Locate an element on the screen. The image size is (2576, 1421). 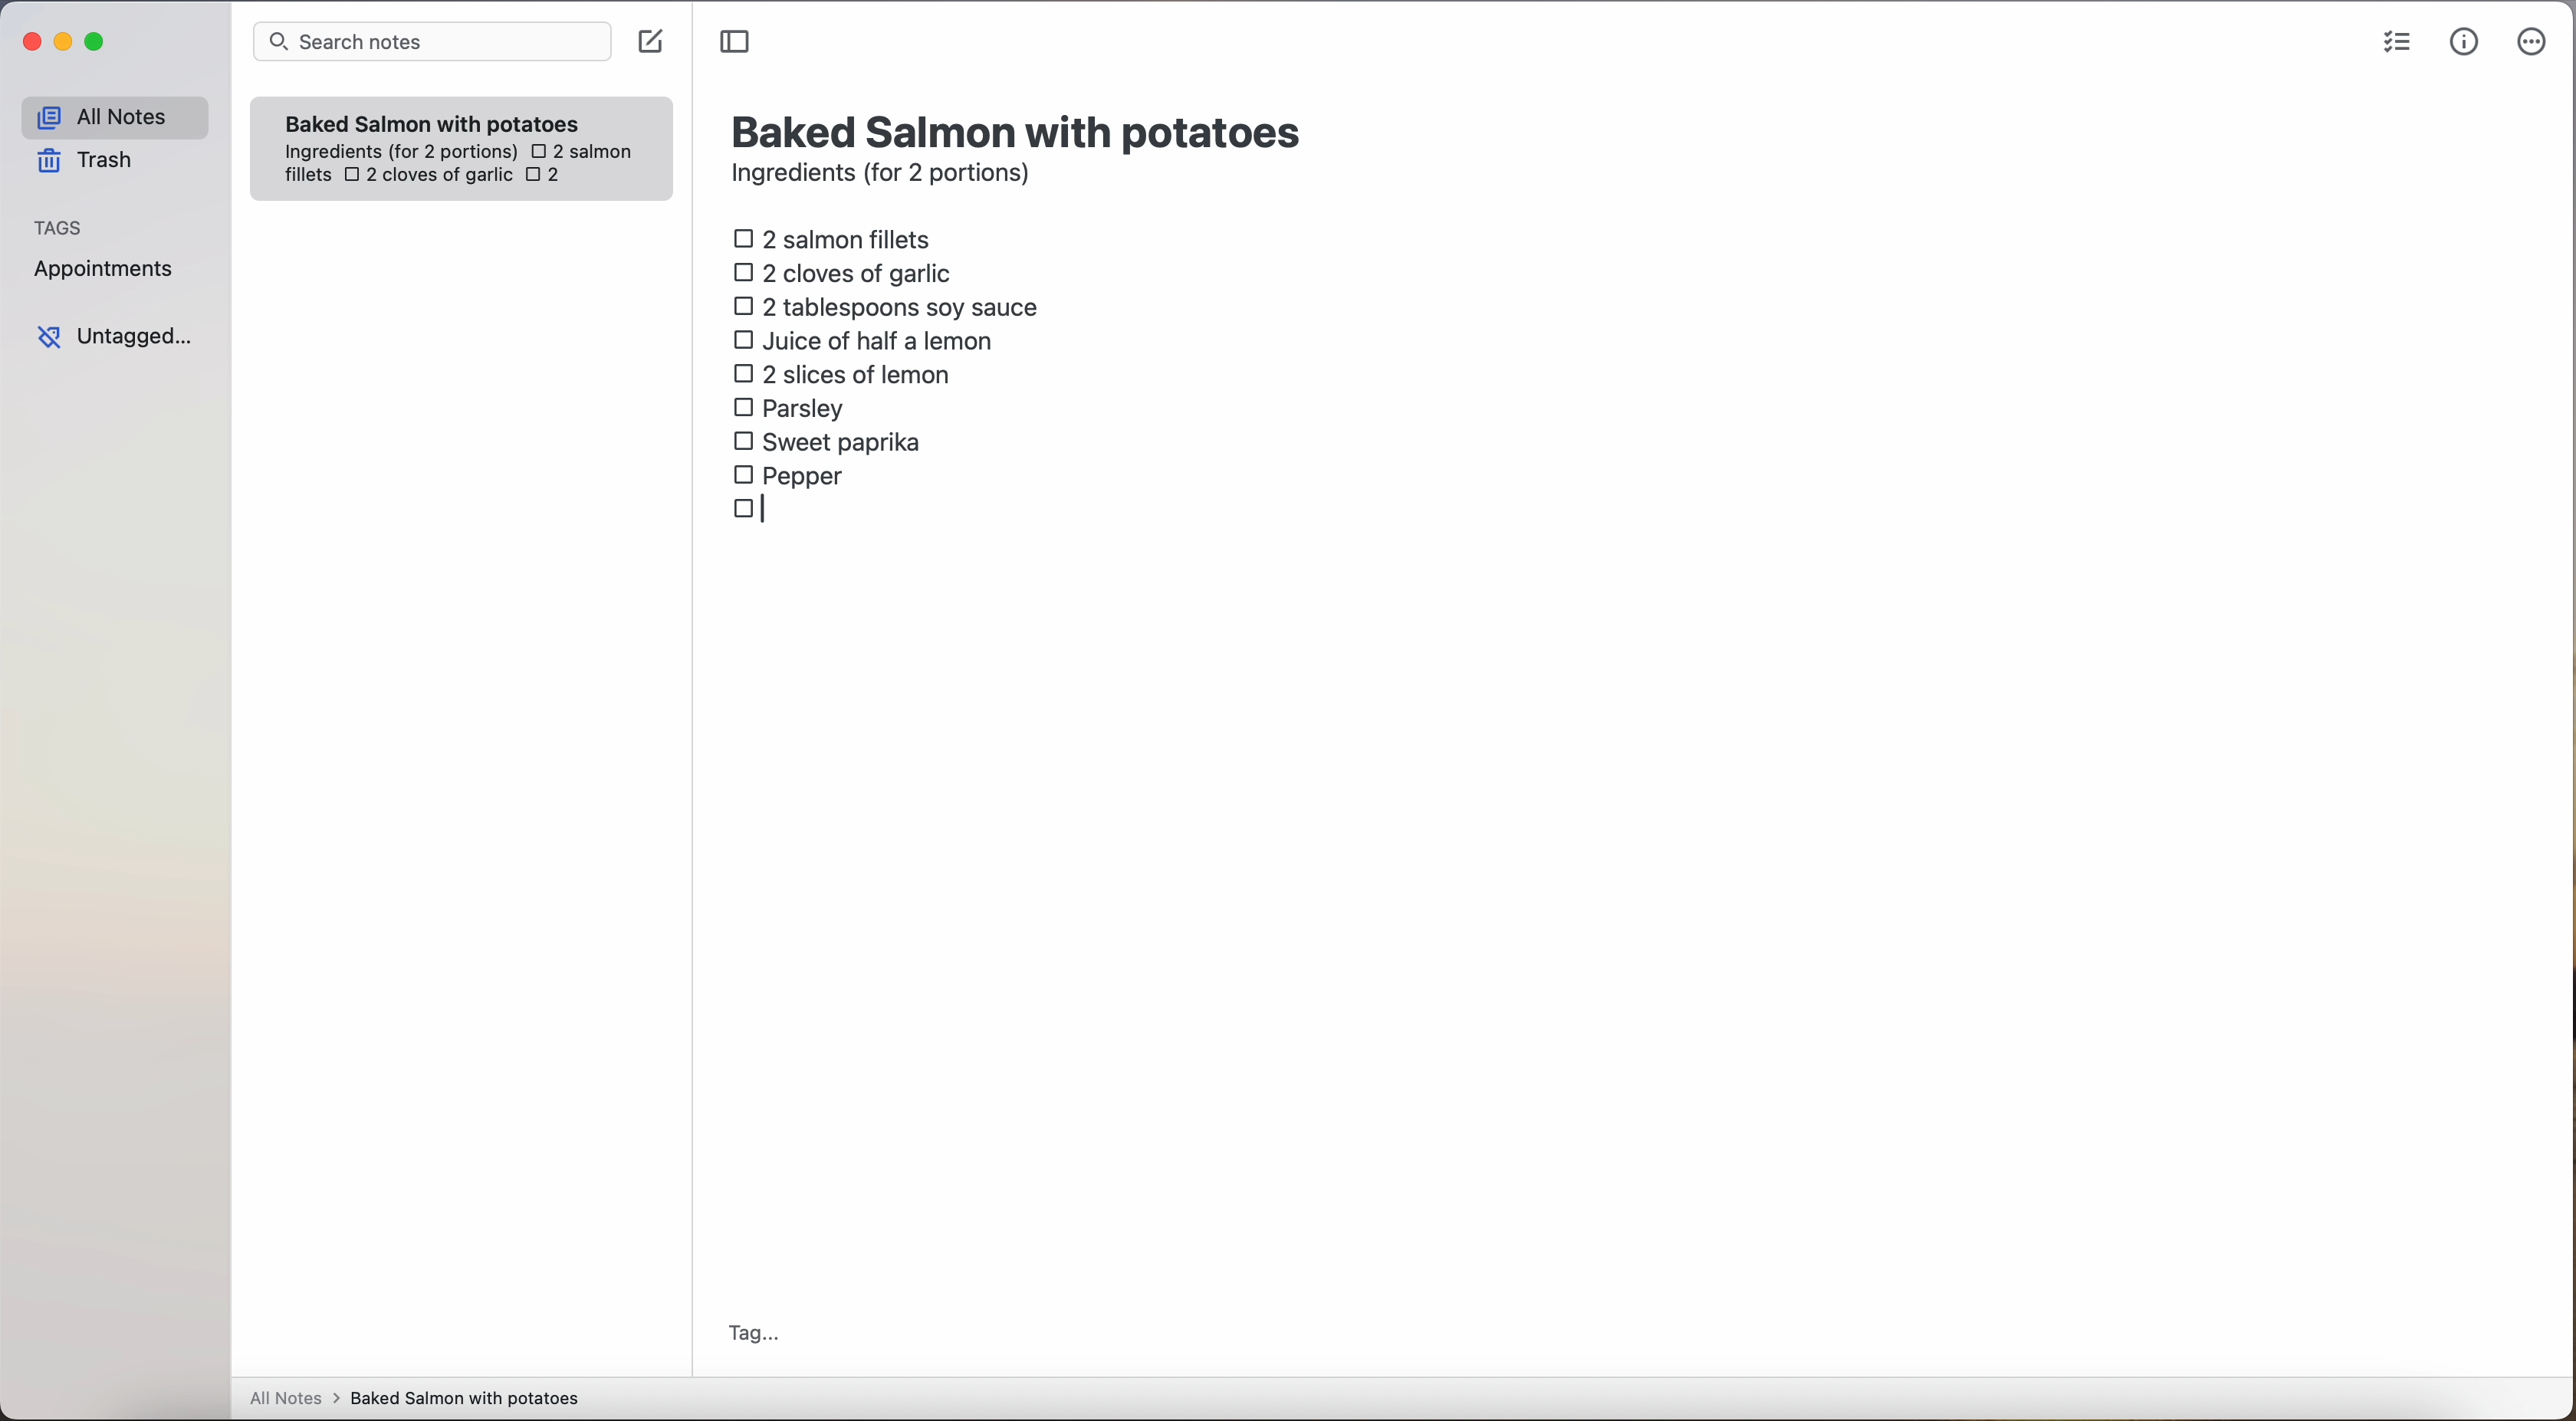
2 tablespoons soy sauce is located at coordinates (885, 306).